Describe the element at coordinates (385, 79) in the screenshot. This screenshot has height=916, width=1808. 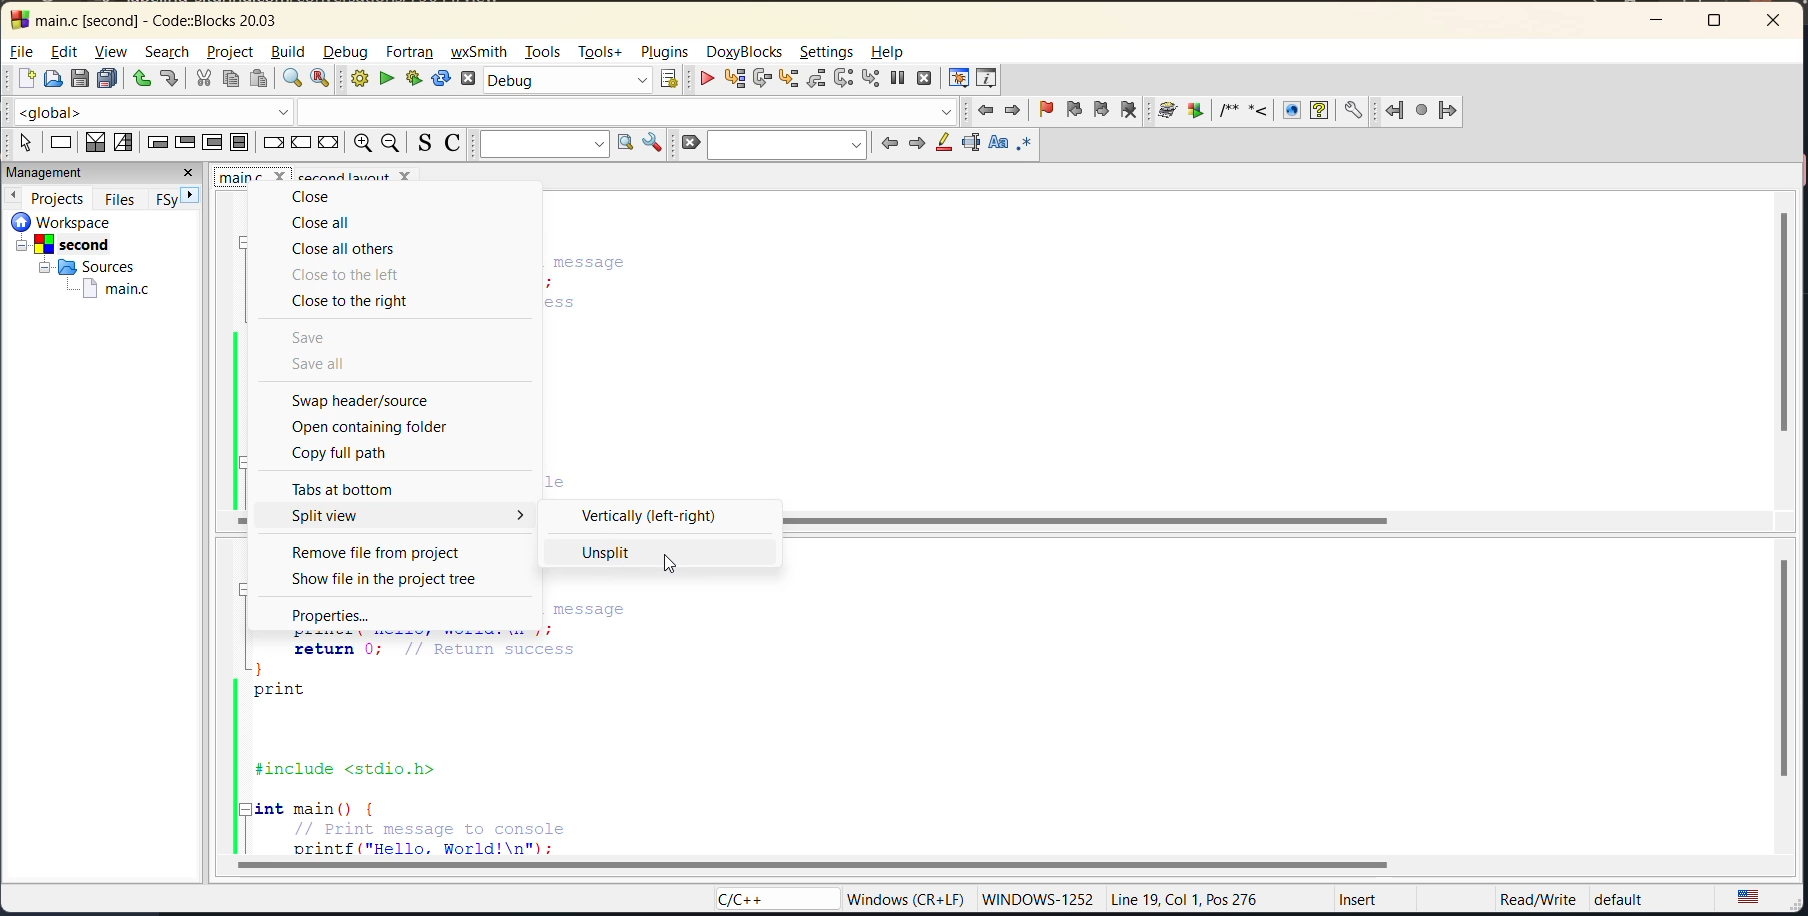
I see `run` at that location.